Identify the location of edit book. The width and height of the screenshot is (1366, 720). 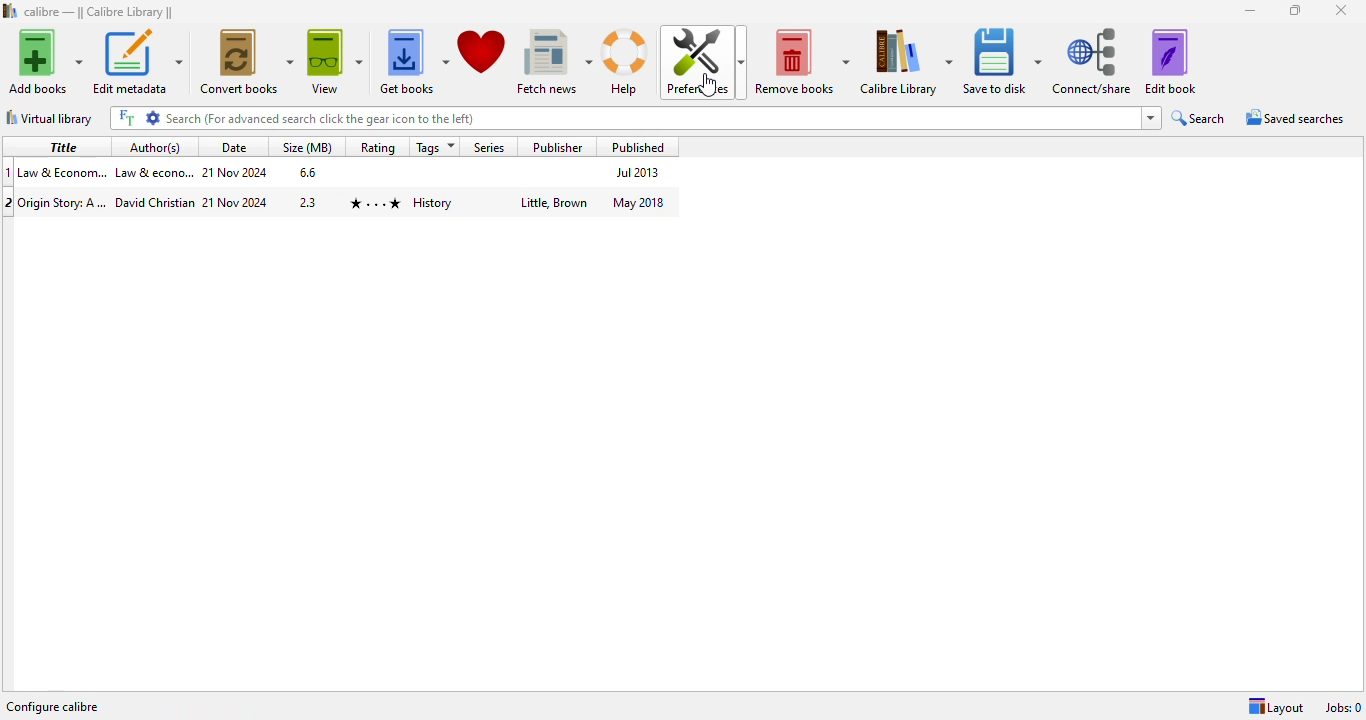
(1174, 61).